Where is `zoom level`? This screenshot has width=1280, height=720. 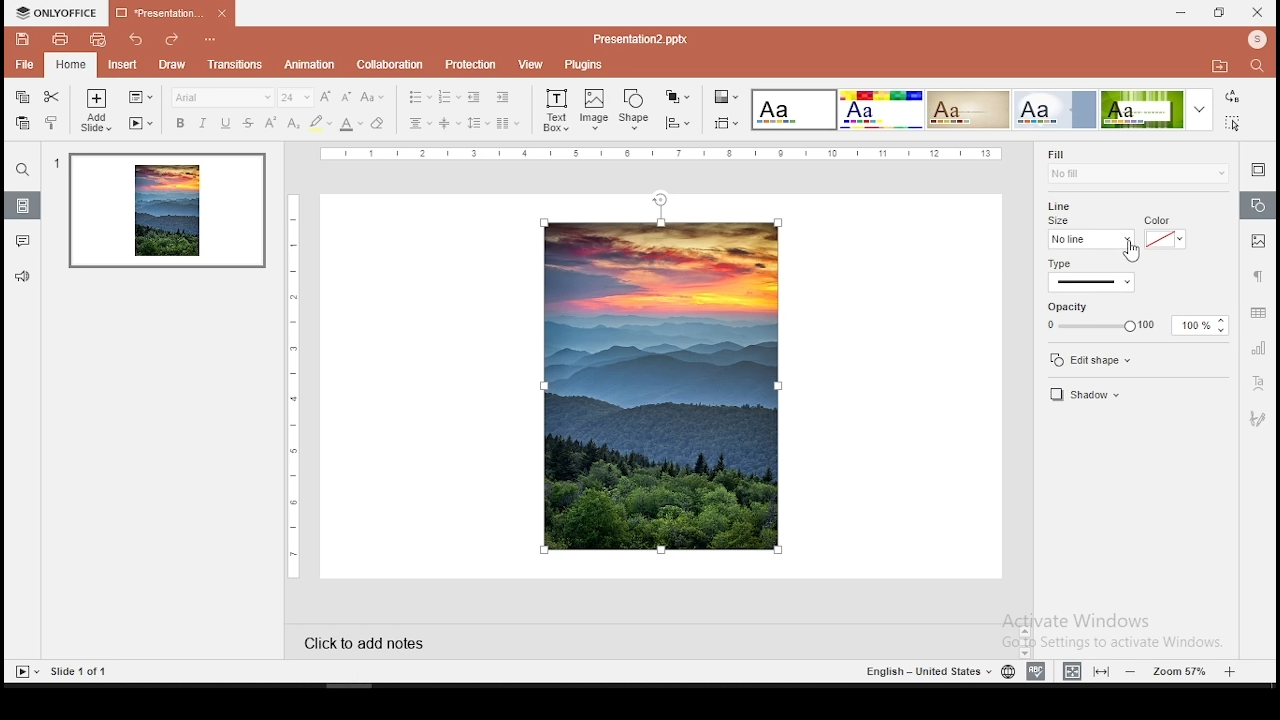
zoom level is located at coordinates (1183, 670).